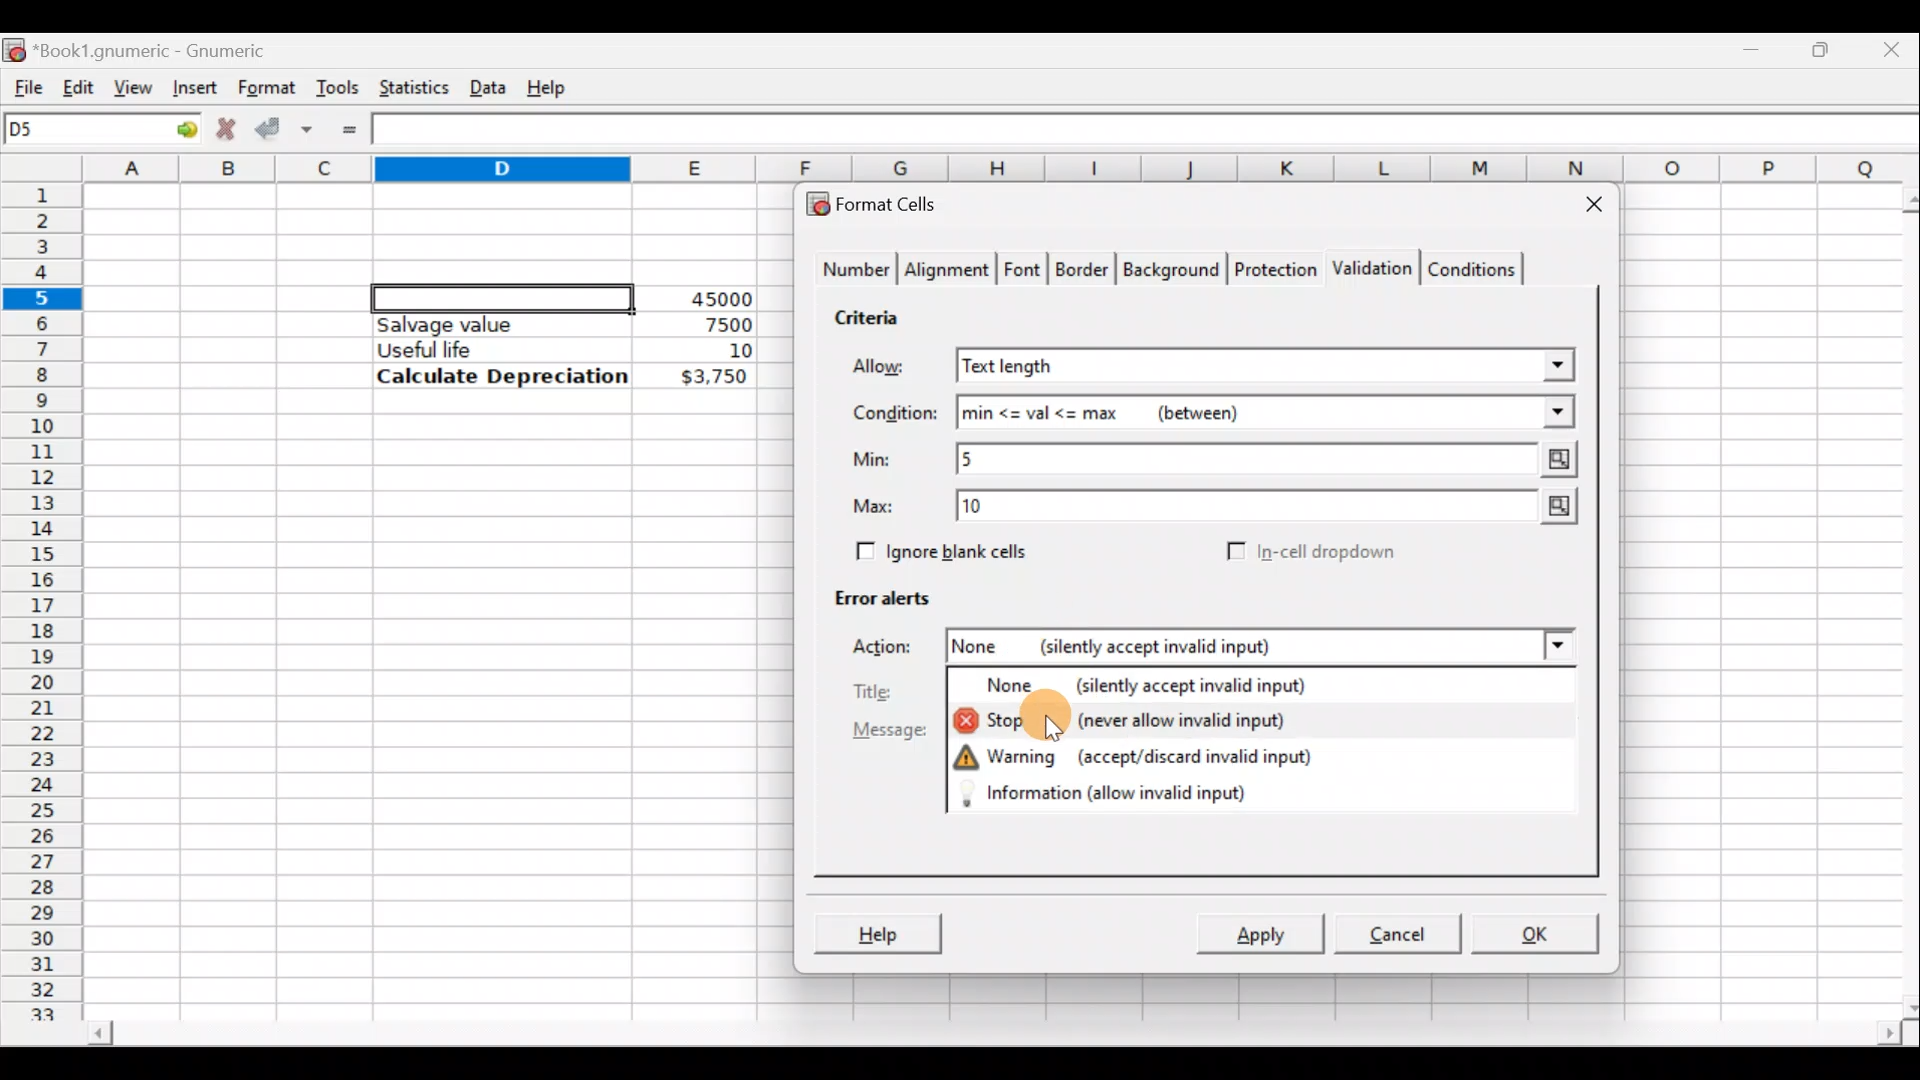 The image size is (1920, 1080). What do you see at coordinates (876, 459) in the screenshot?
I see `Min` at bounding box center [876, 459].